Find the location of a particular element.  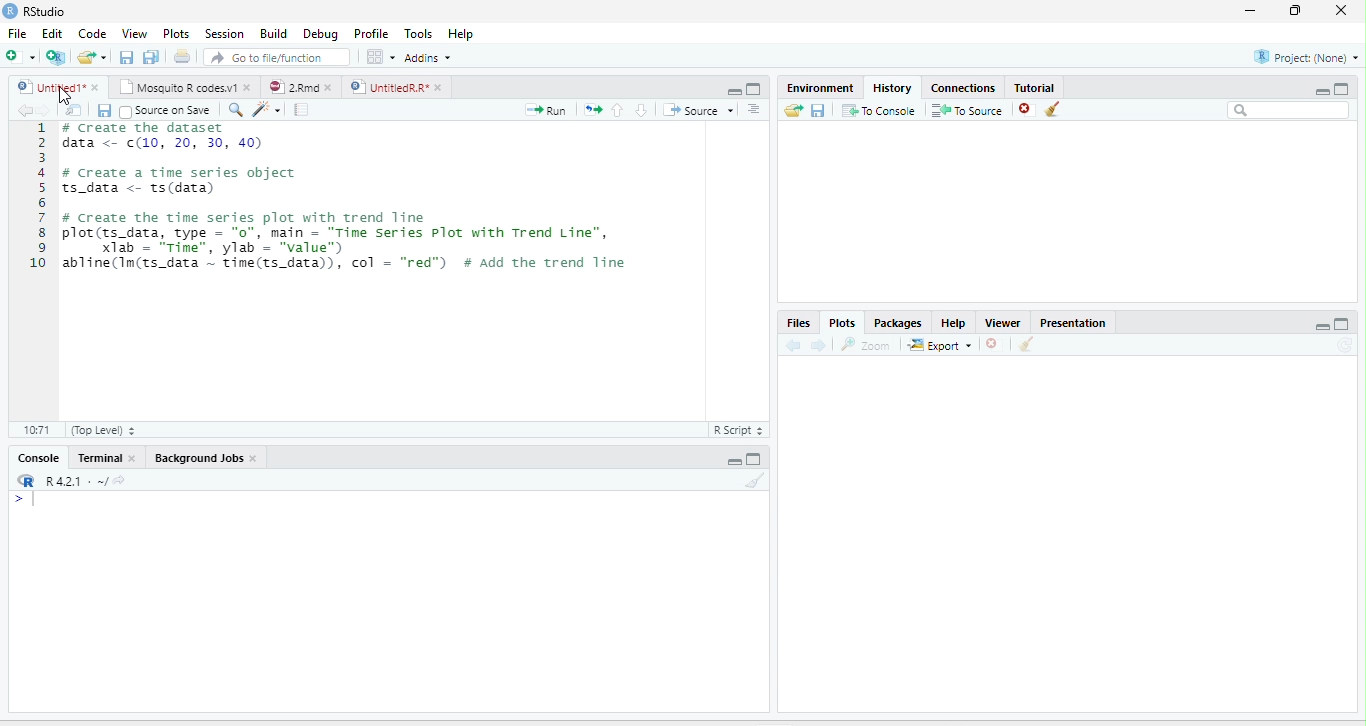

Go back to previous source location is located at coordinates (22, 110).